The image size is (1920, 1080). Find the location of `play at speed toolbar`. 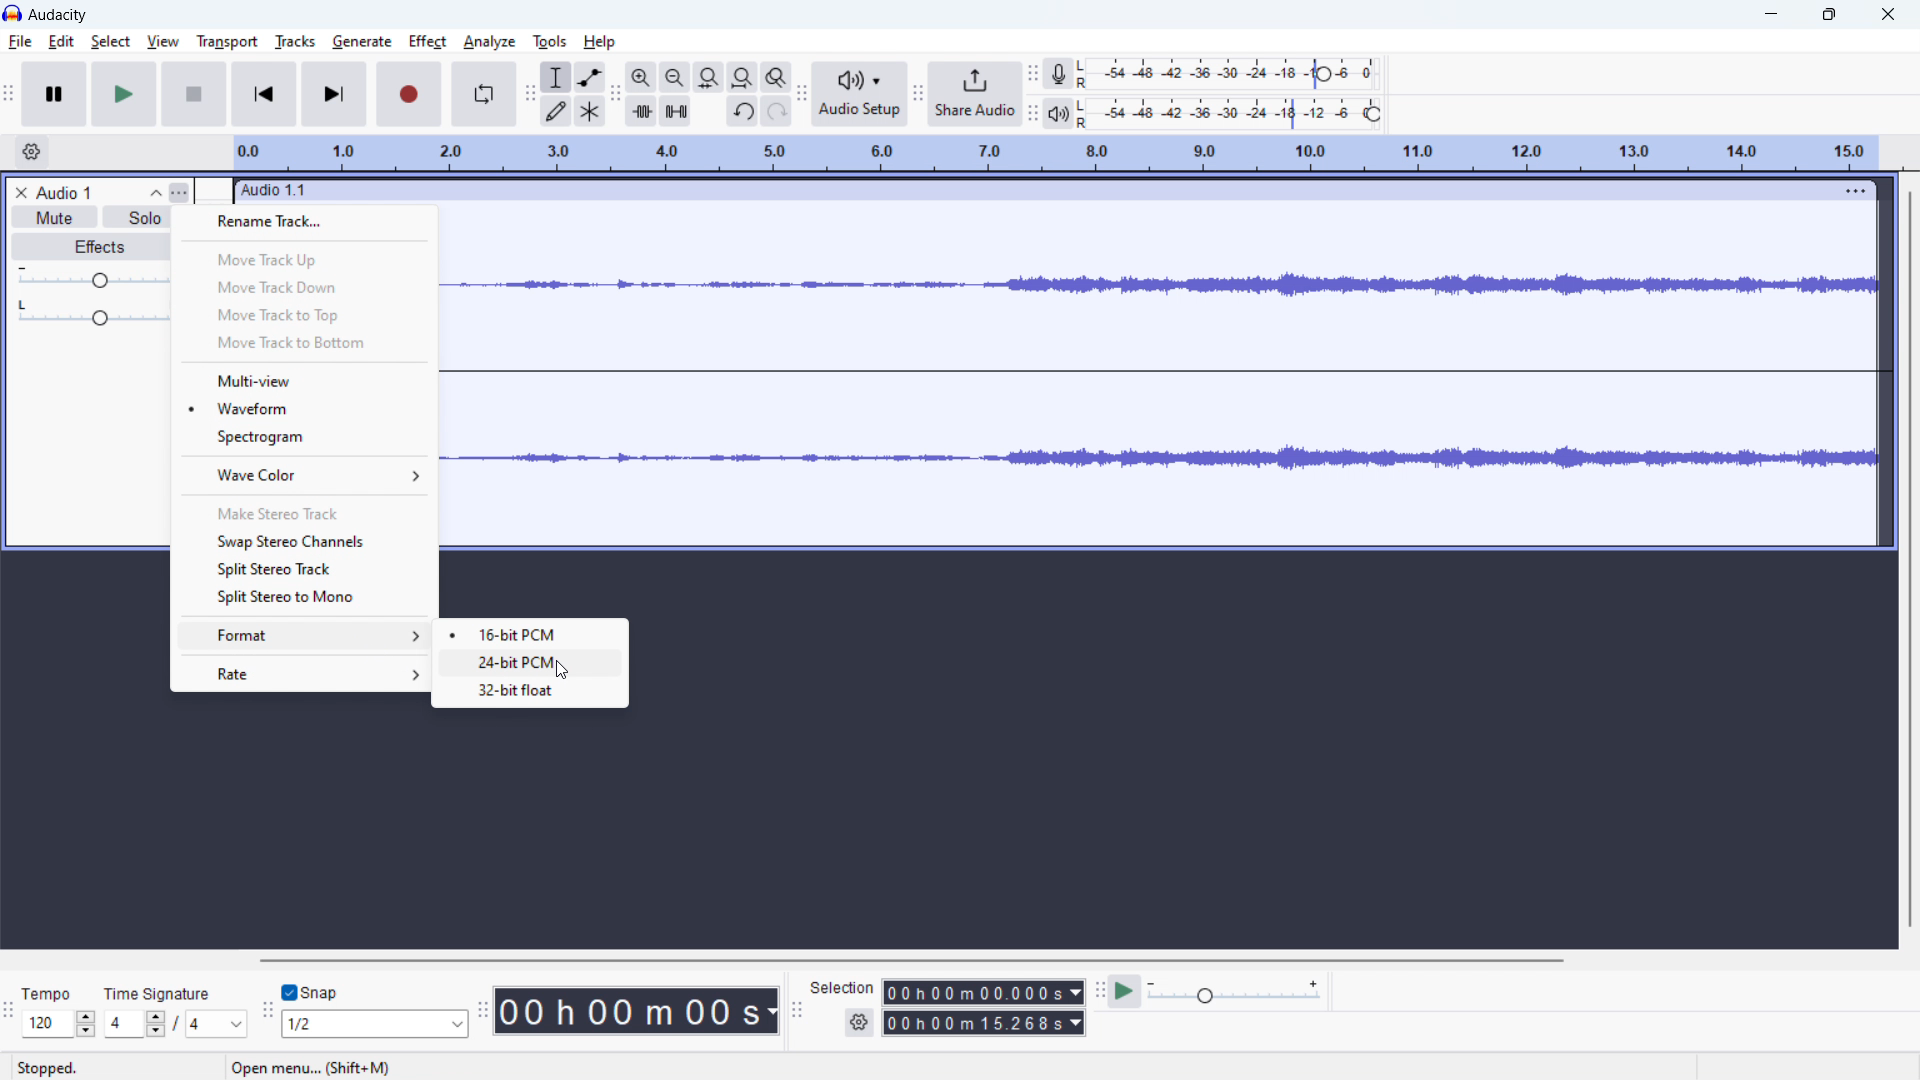

play at speed toolbar is located at coordinates (1098, 990).